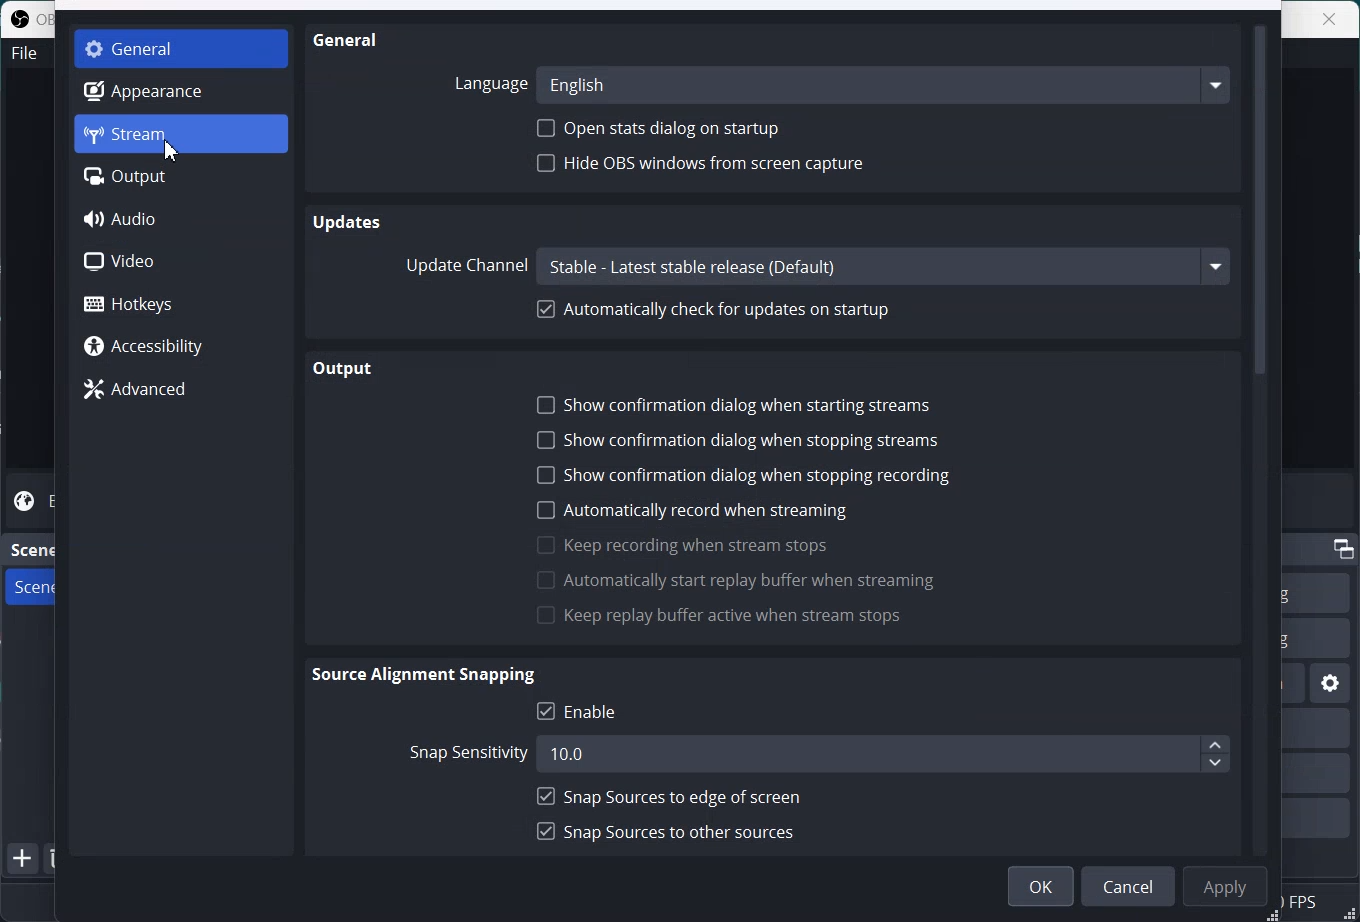  I want to click on Keep recording when stream stops, so click(684, 545).